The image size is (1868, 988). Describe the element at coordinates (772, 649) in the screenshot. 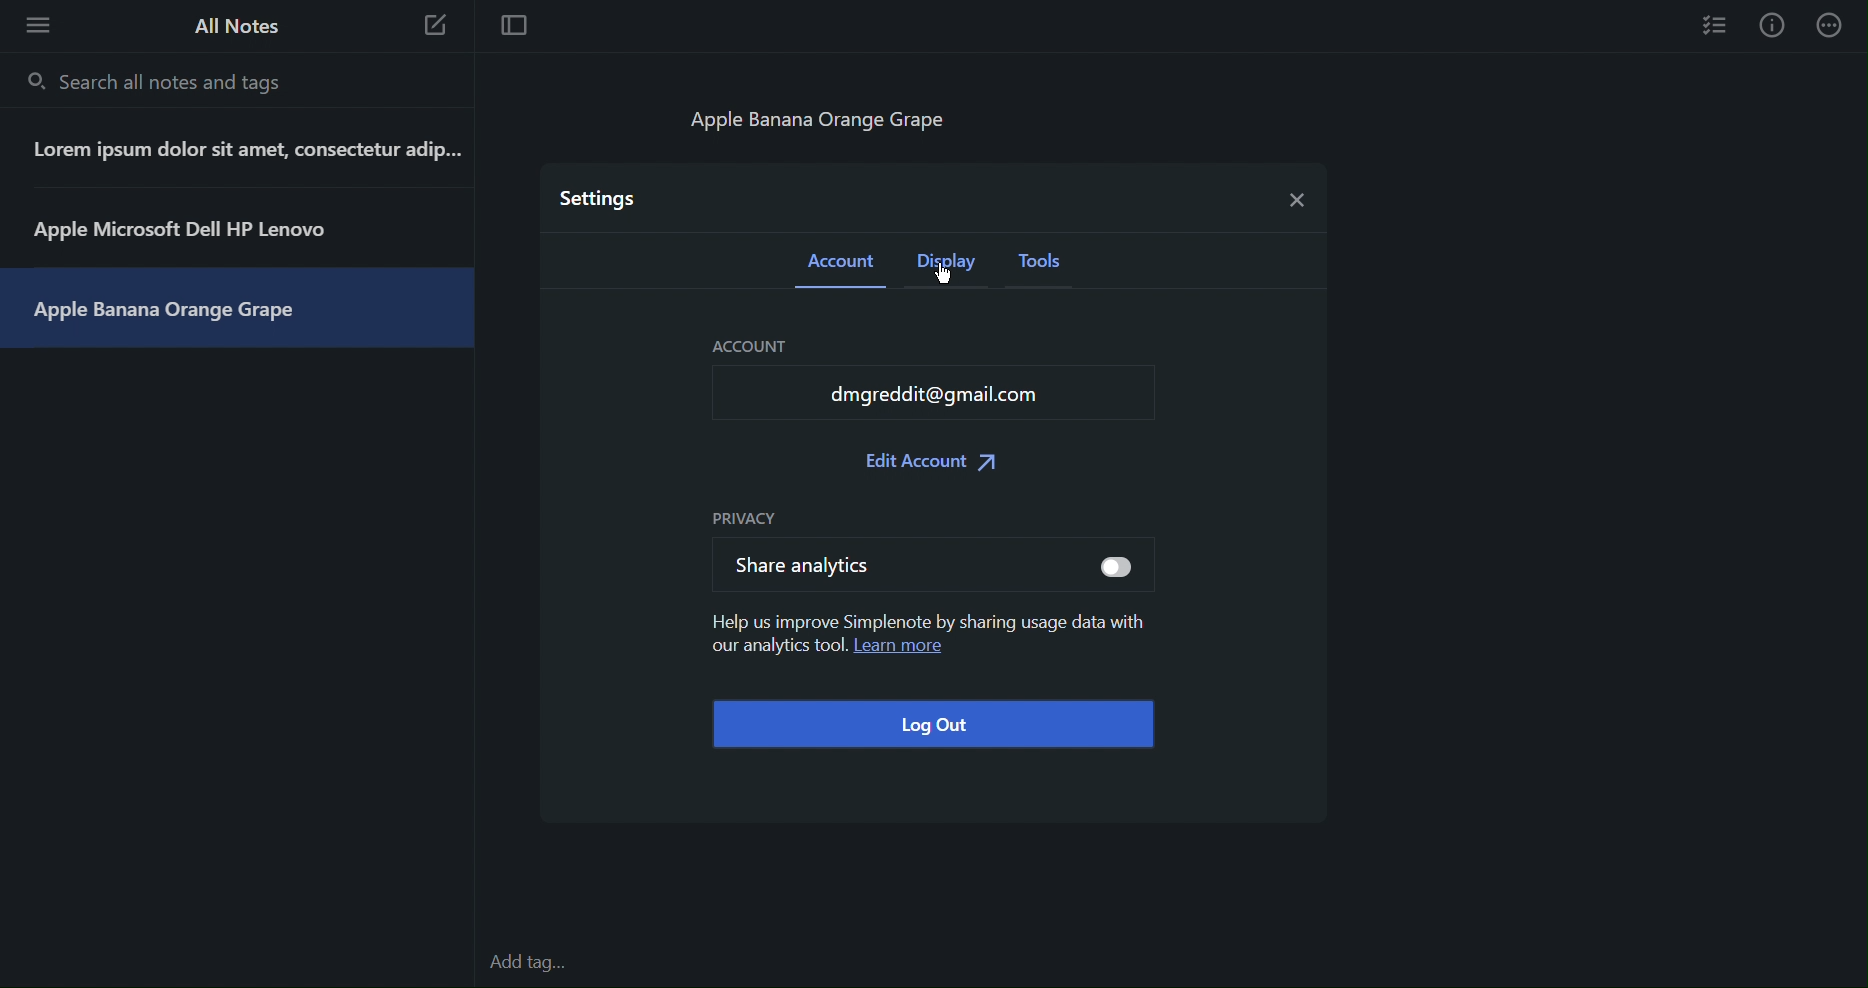

I see `our analytics tool.` at that location.